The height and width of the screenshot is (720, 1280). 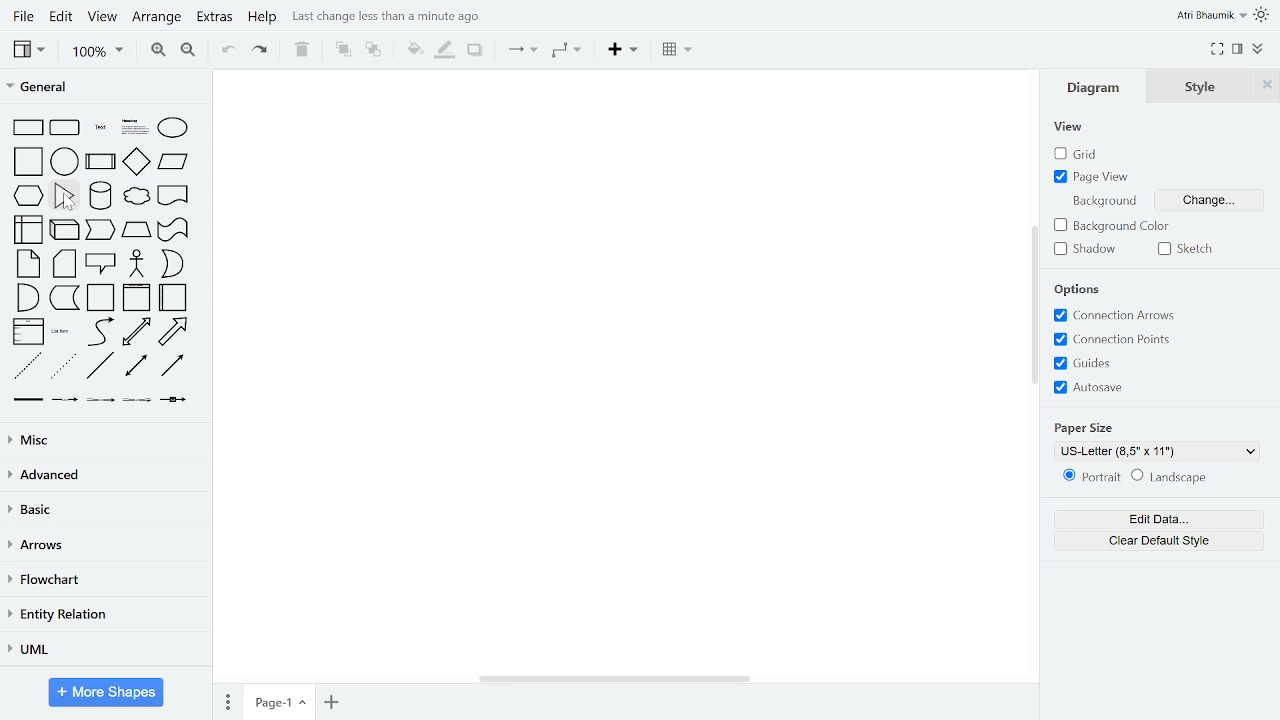 I want to click on help, so click(x=263, y=19).